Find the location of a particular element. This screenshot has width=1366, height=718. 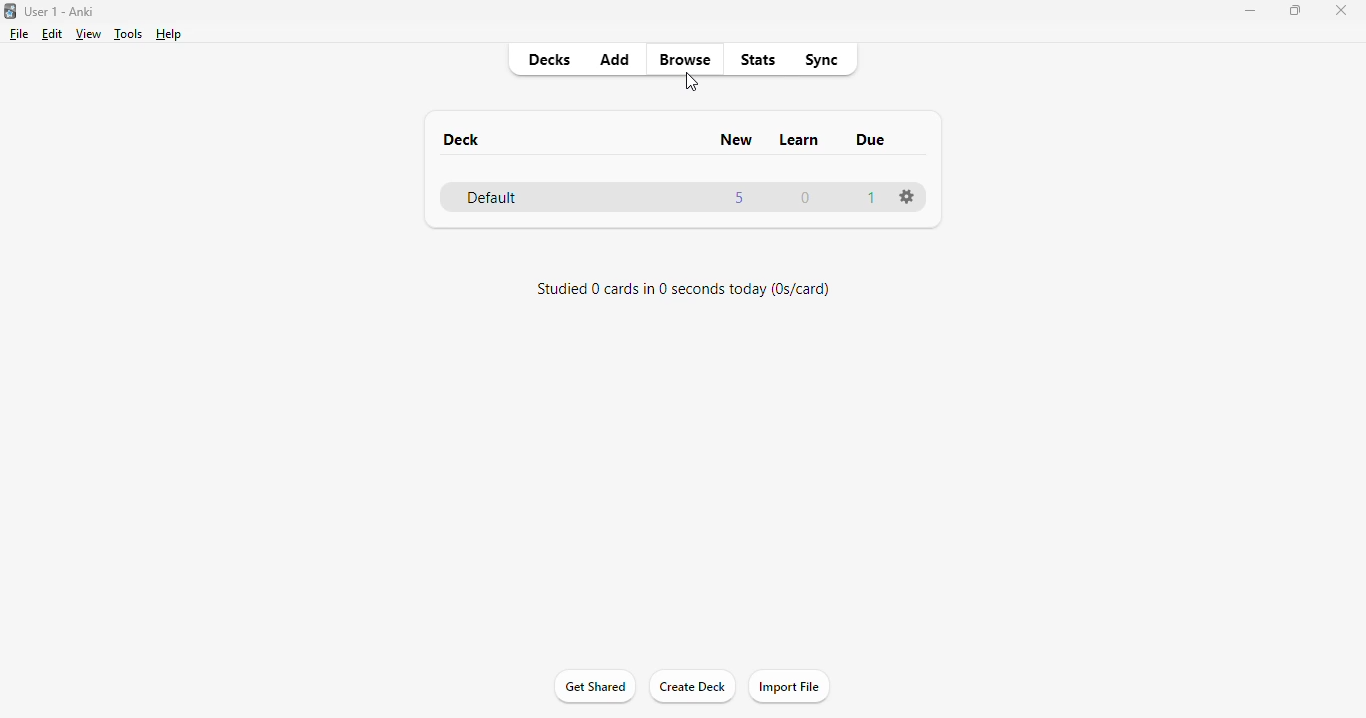

add is located at coordinates (614, 61).